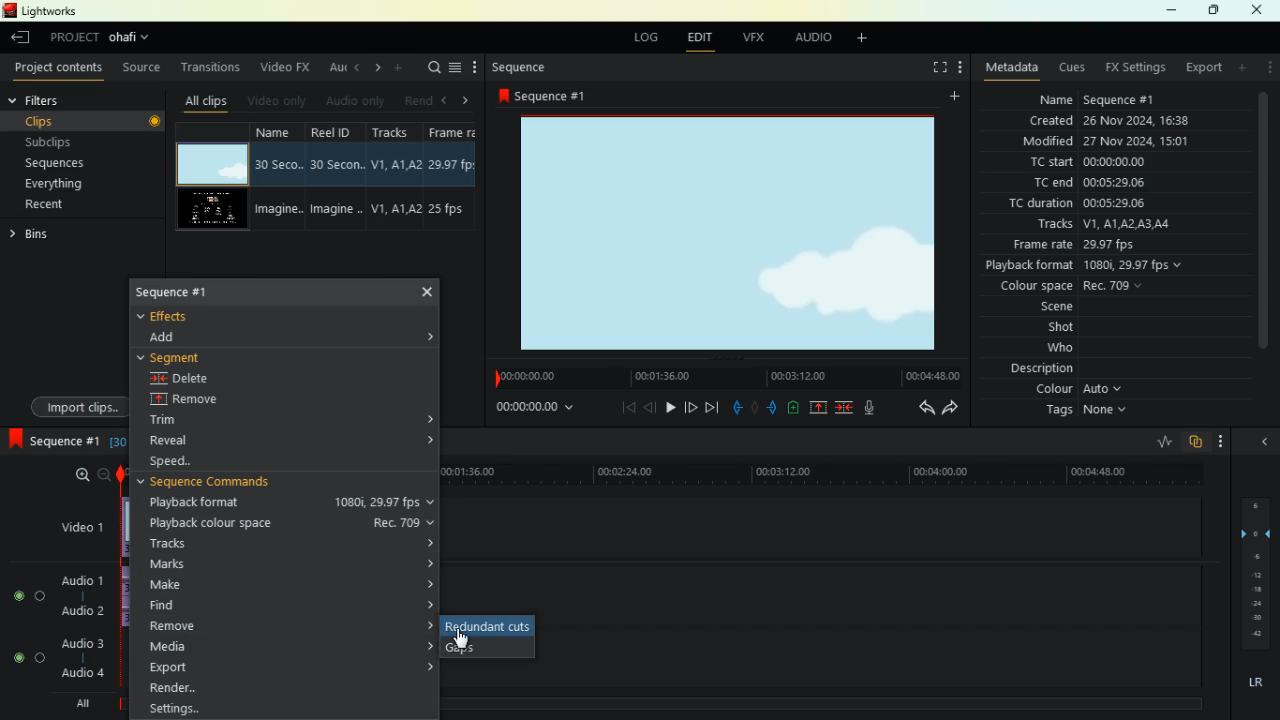 This screenshot has height=720, width=1280. I want to click on up, so click(815, 408).